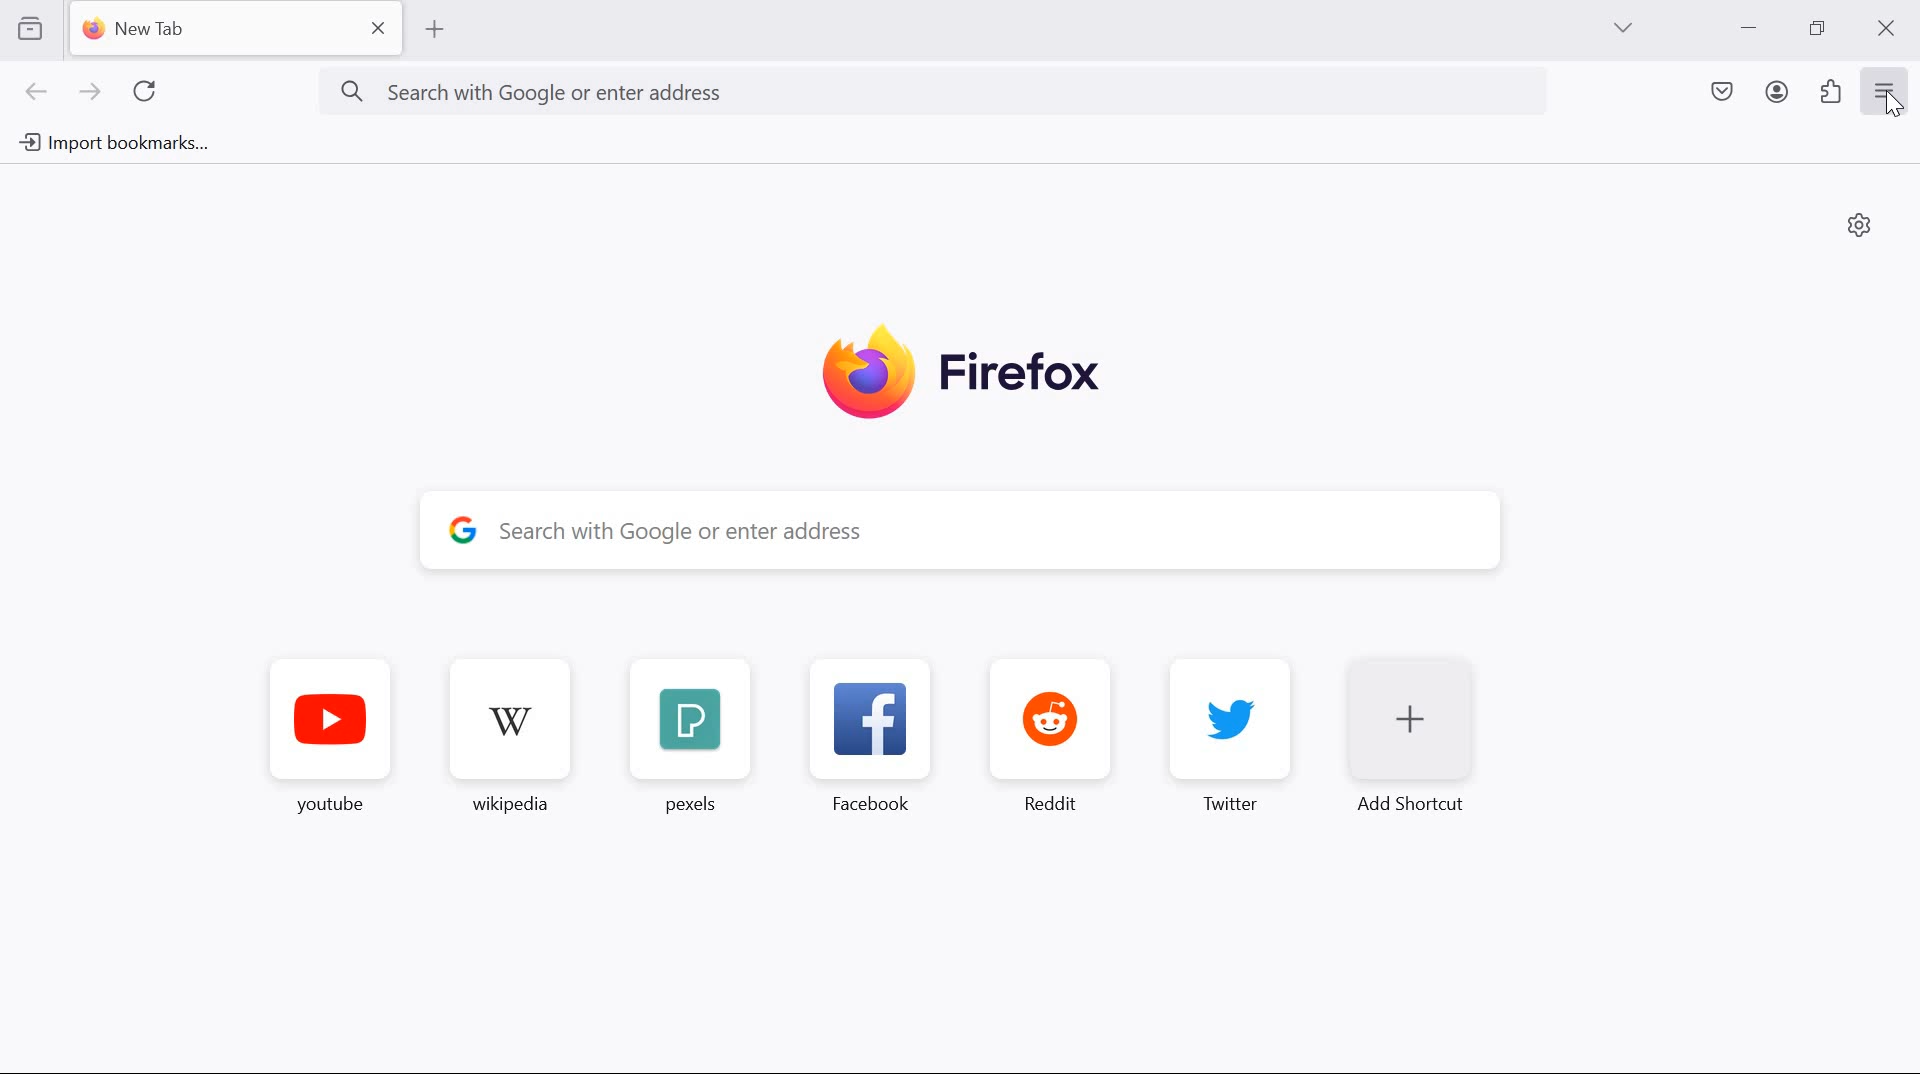 The image size is (1920, 1074). Describe the element at coordinates (955, 533) in the screenshot. I see `search with Google oe enter address` at that location.